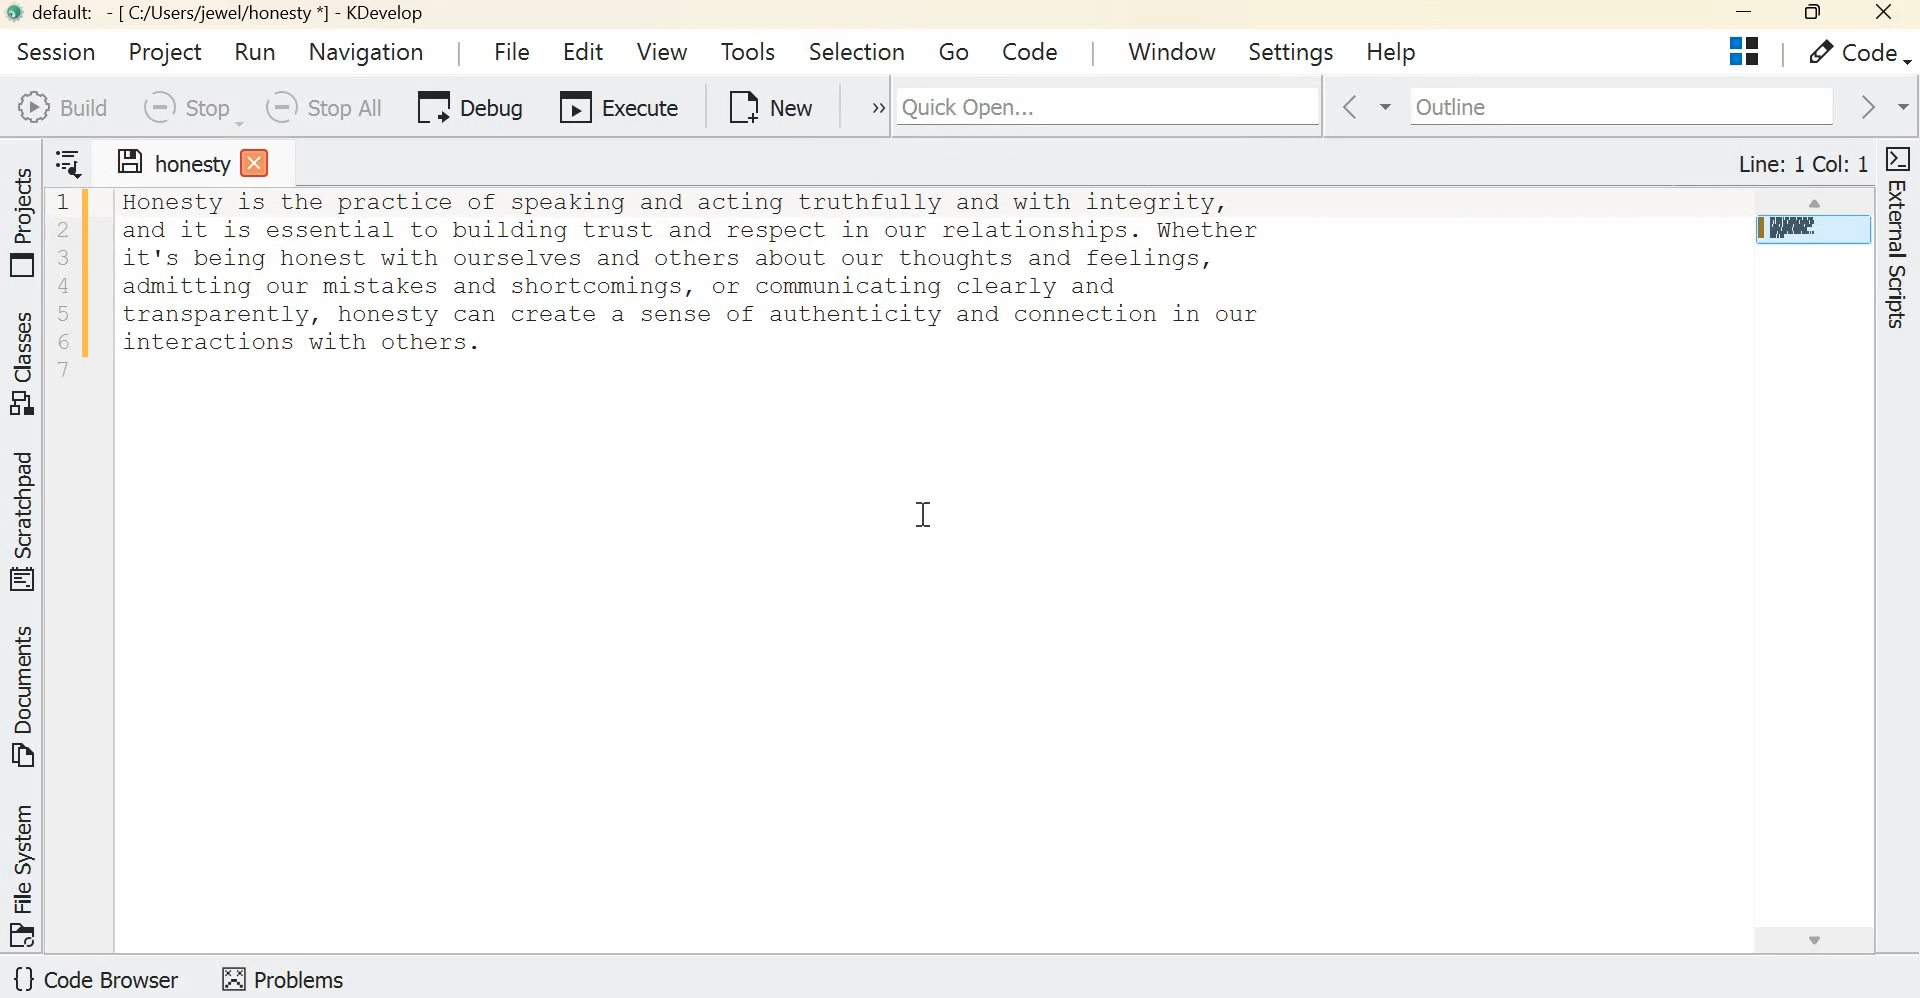  I want to click on Toggle 'code browser' tool view, so click(98, 981).